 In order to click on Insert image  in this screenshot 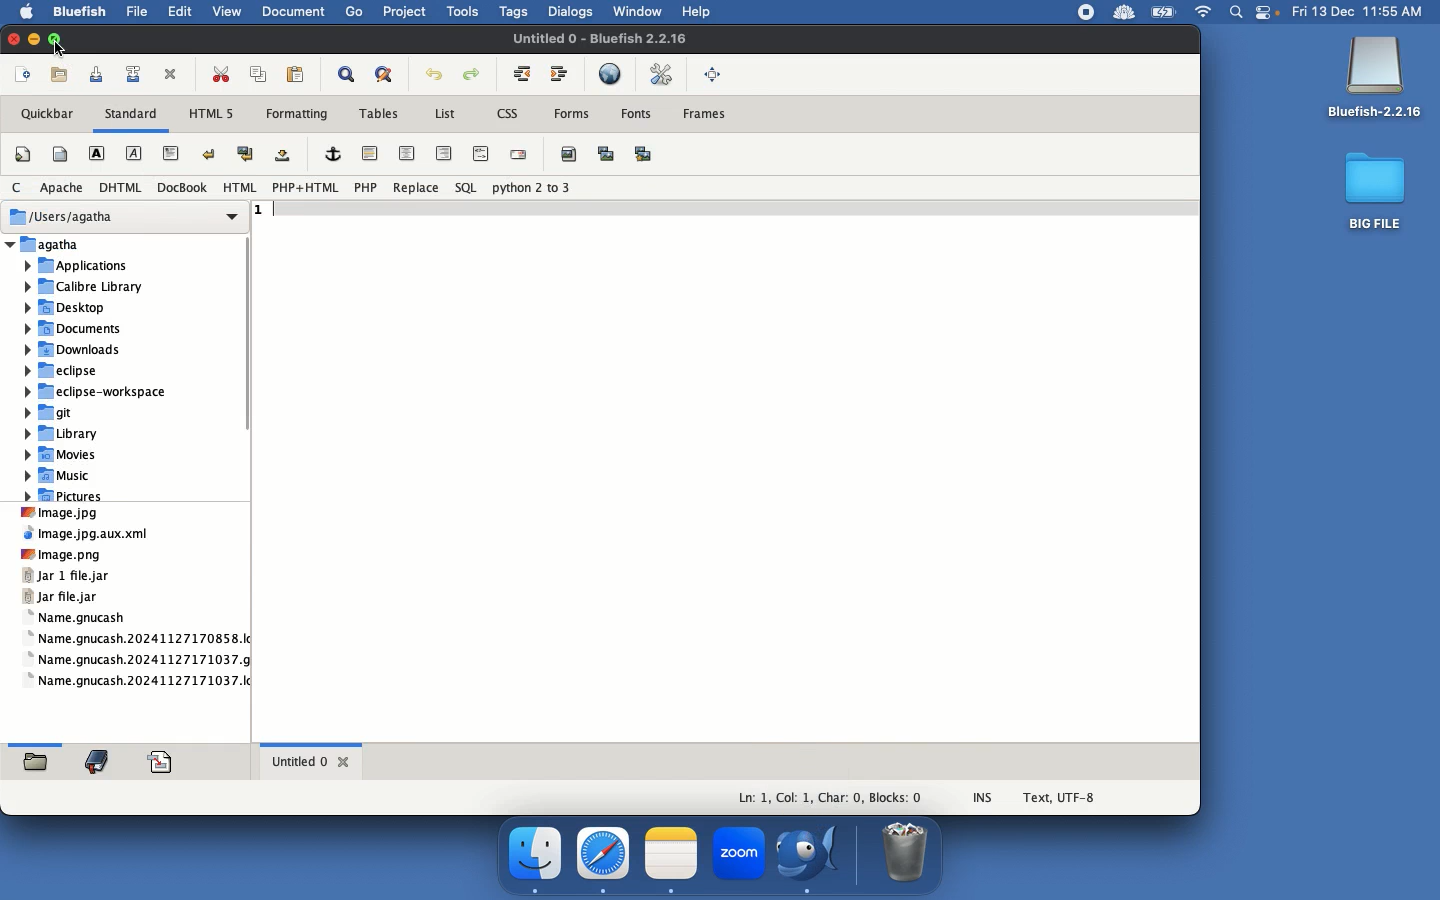, I will do `click(570, 153)`.